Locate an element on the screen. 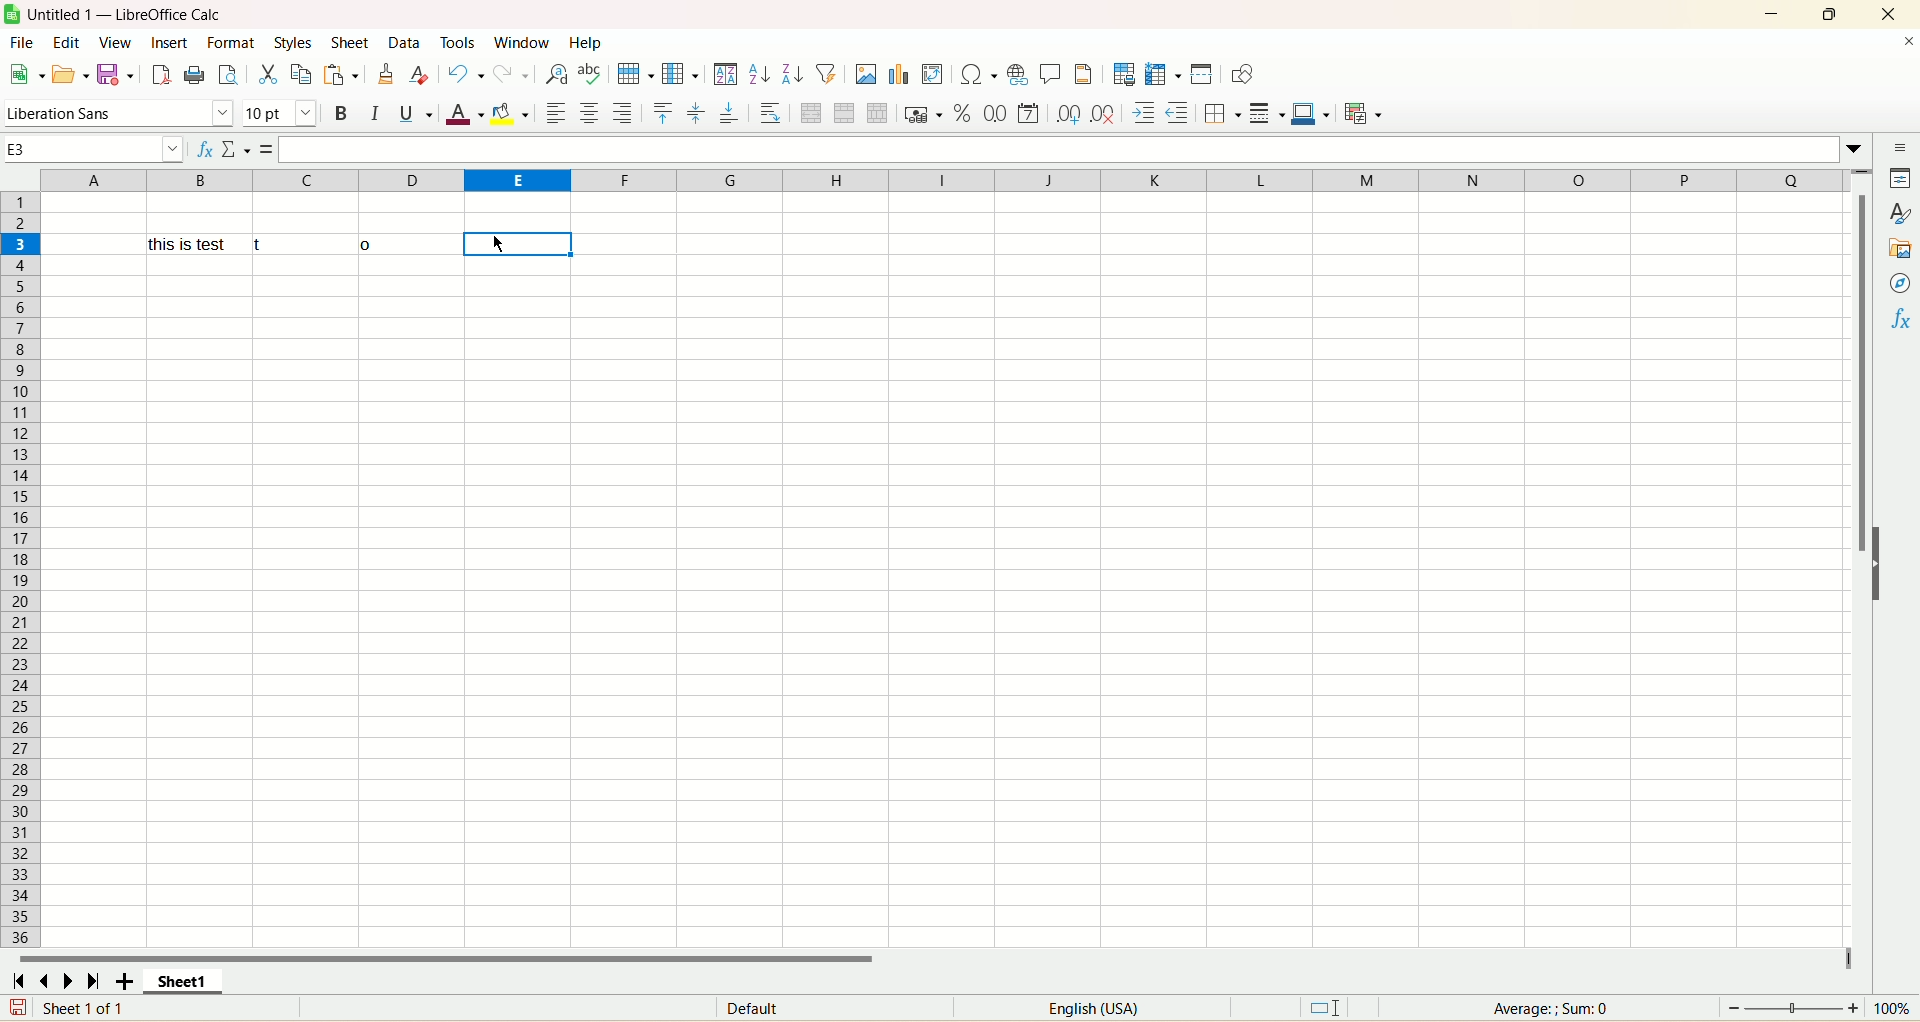 The image size is (1920, 1022). logo is located at coordinates (12, 15).